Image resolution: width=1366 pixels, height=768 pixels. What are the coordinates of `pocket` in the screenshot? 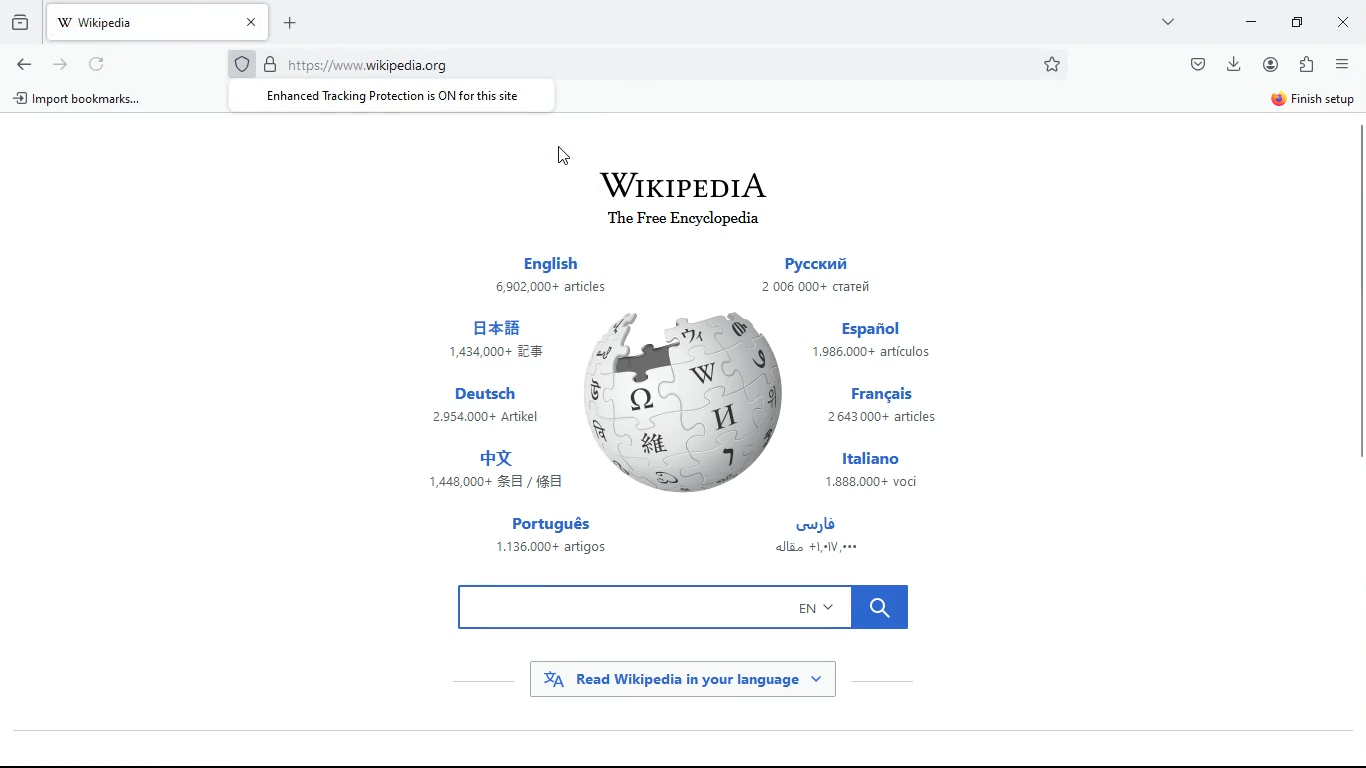 It's located at (1196, 64).